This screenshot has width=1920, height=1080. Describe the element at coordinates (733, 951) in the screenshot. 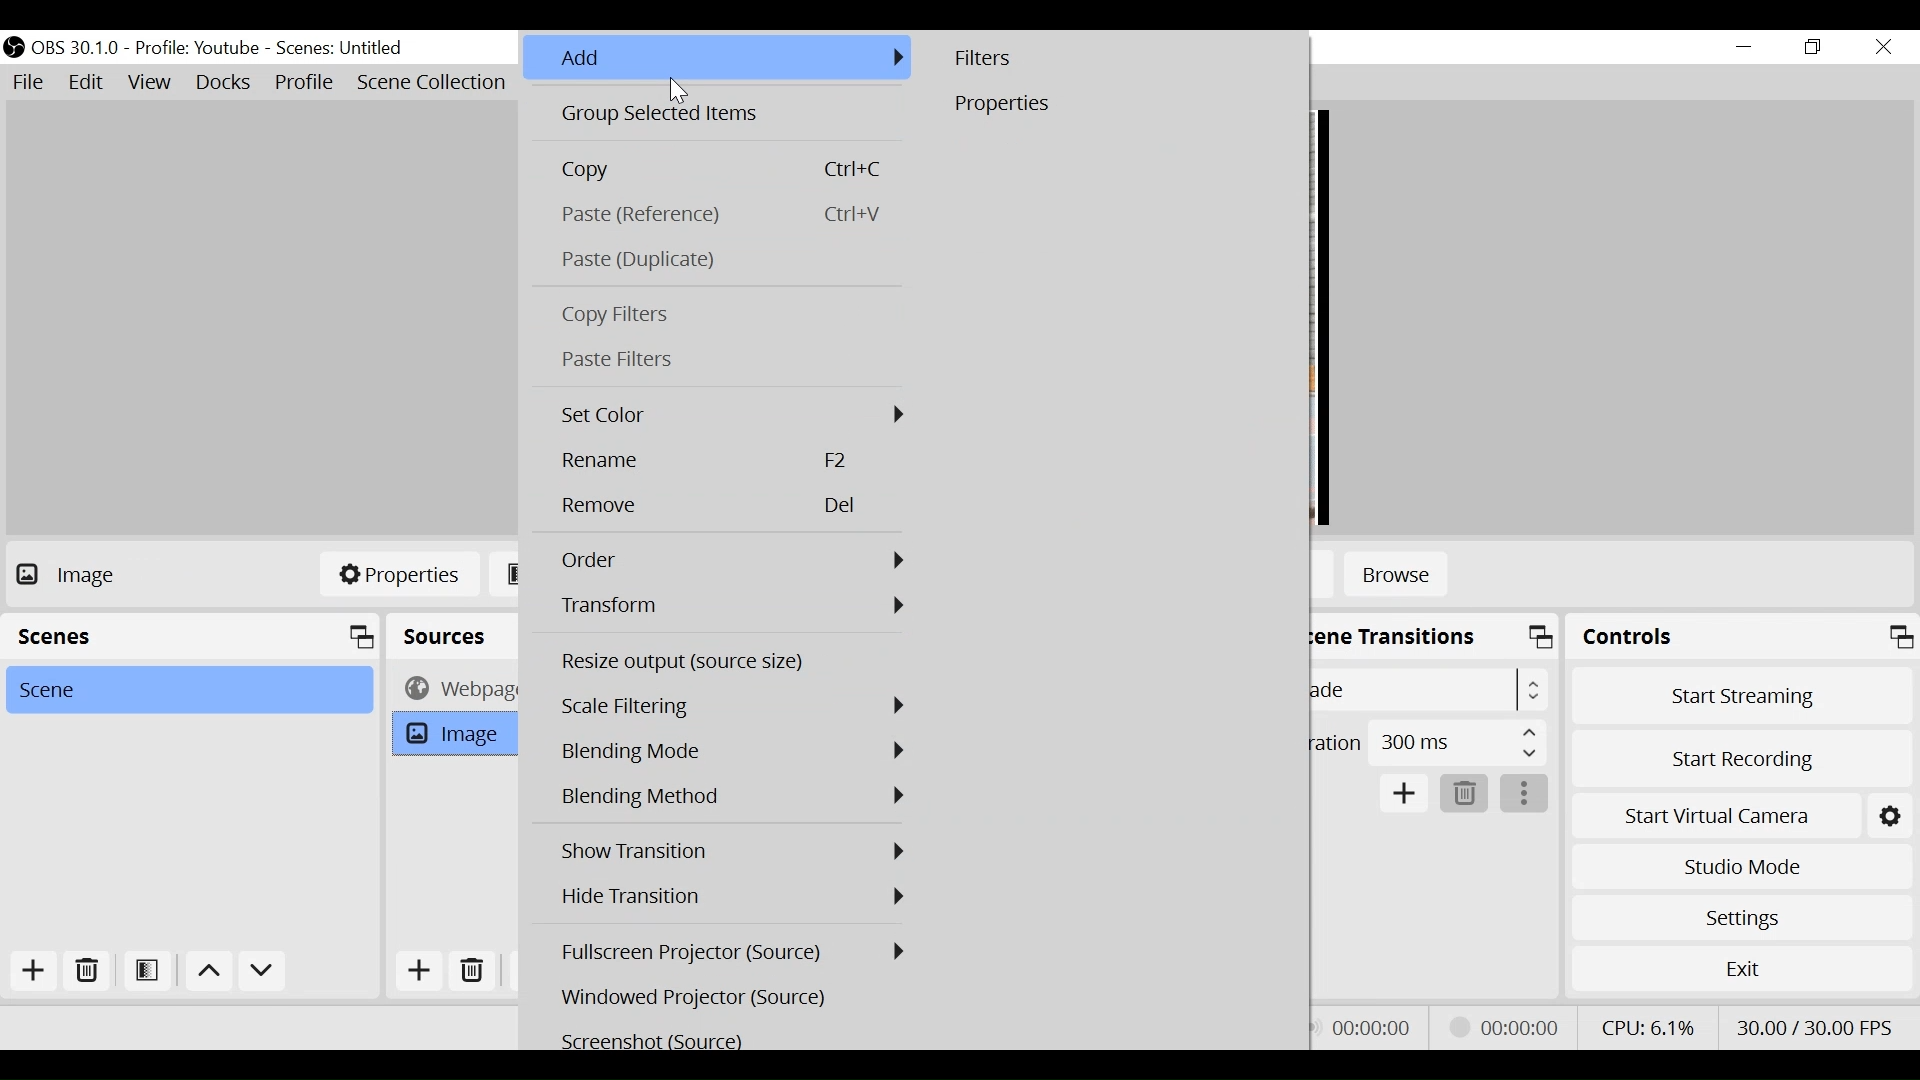

I see `Fullscreen Projector(Source` at that location.